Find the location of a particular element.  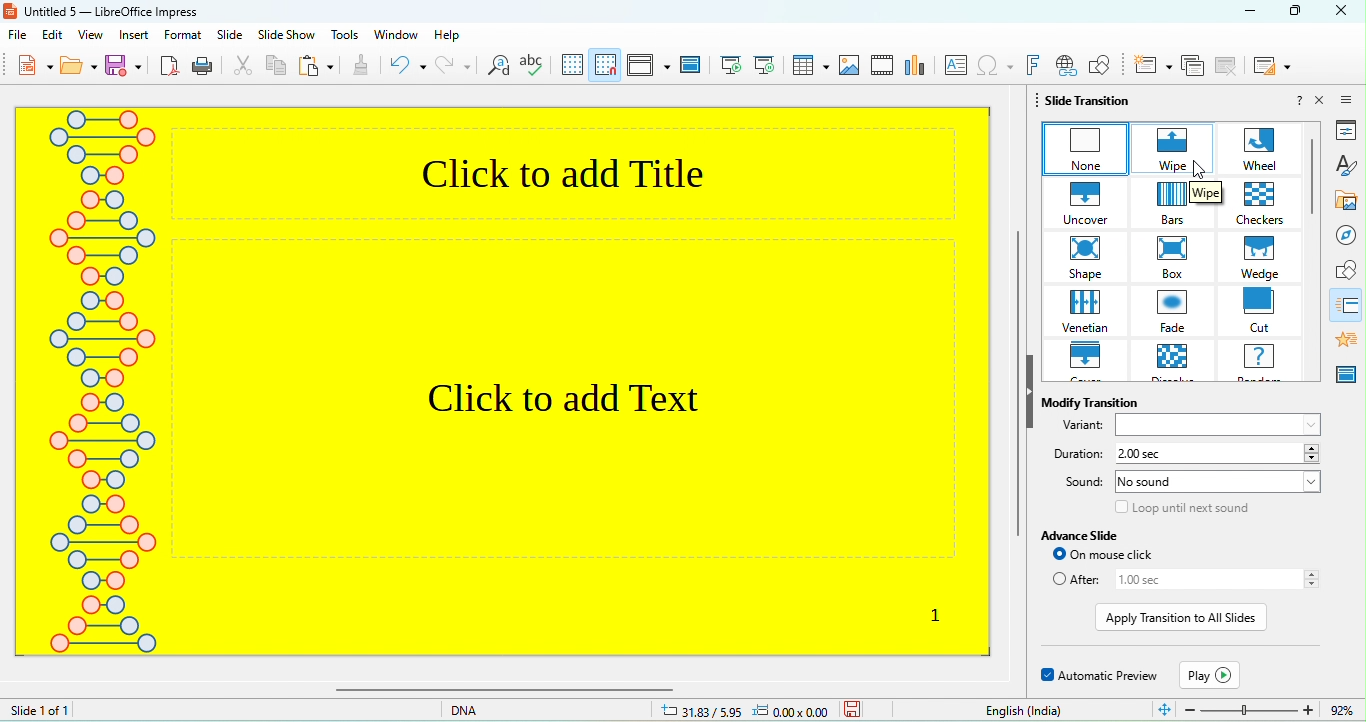

insert is located at coordinates (136, 36).